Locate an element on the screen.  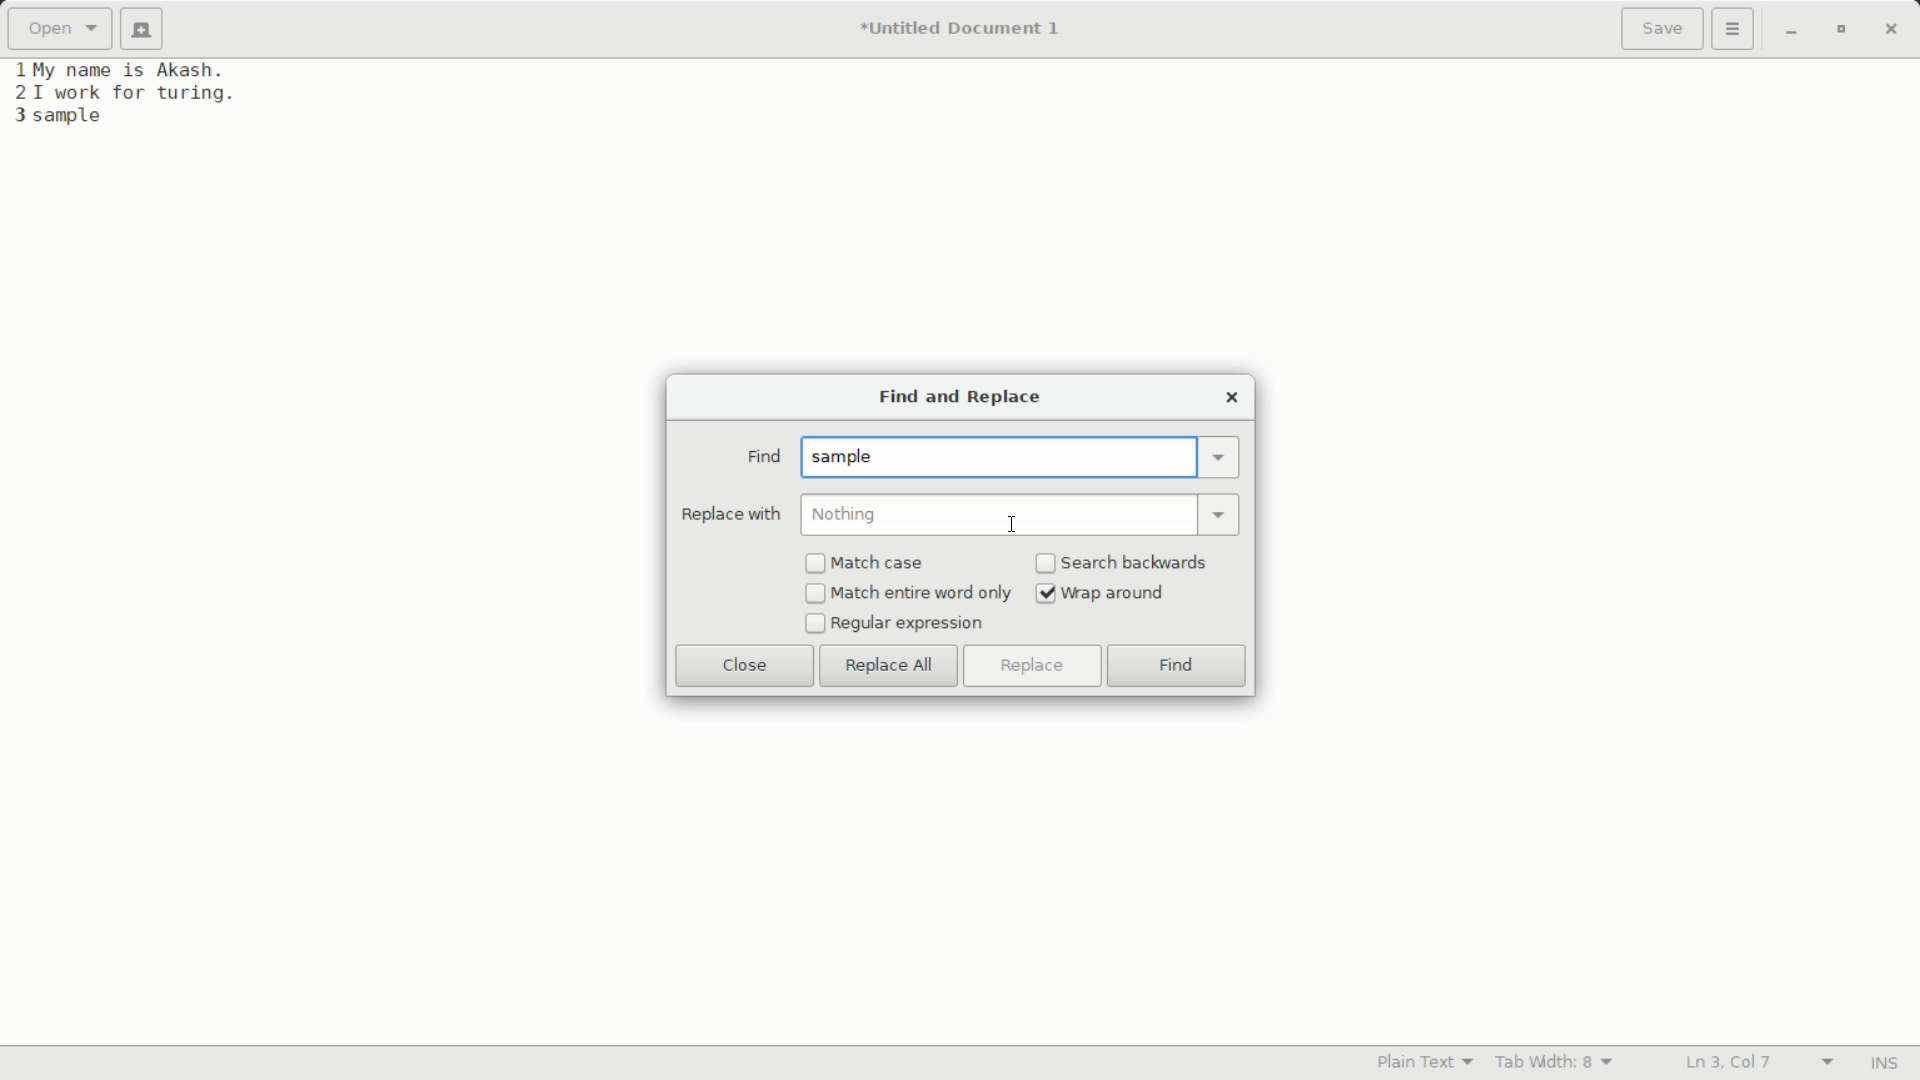
new document is located at coordinates (148, 29).